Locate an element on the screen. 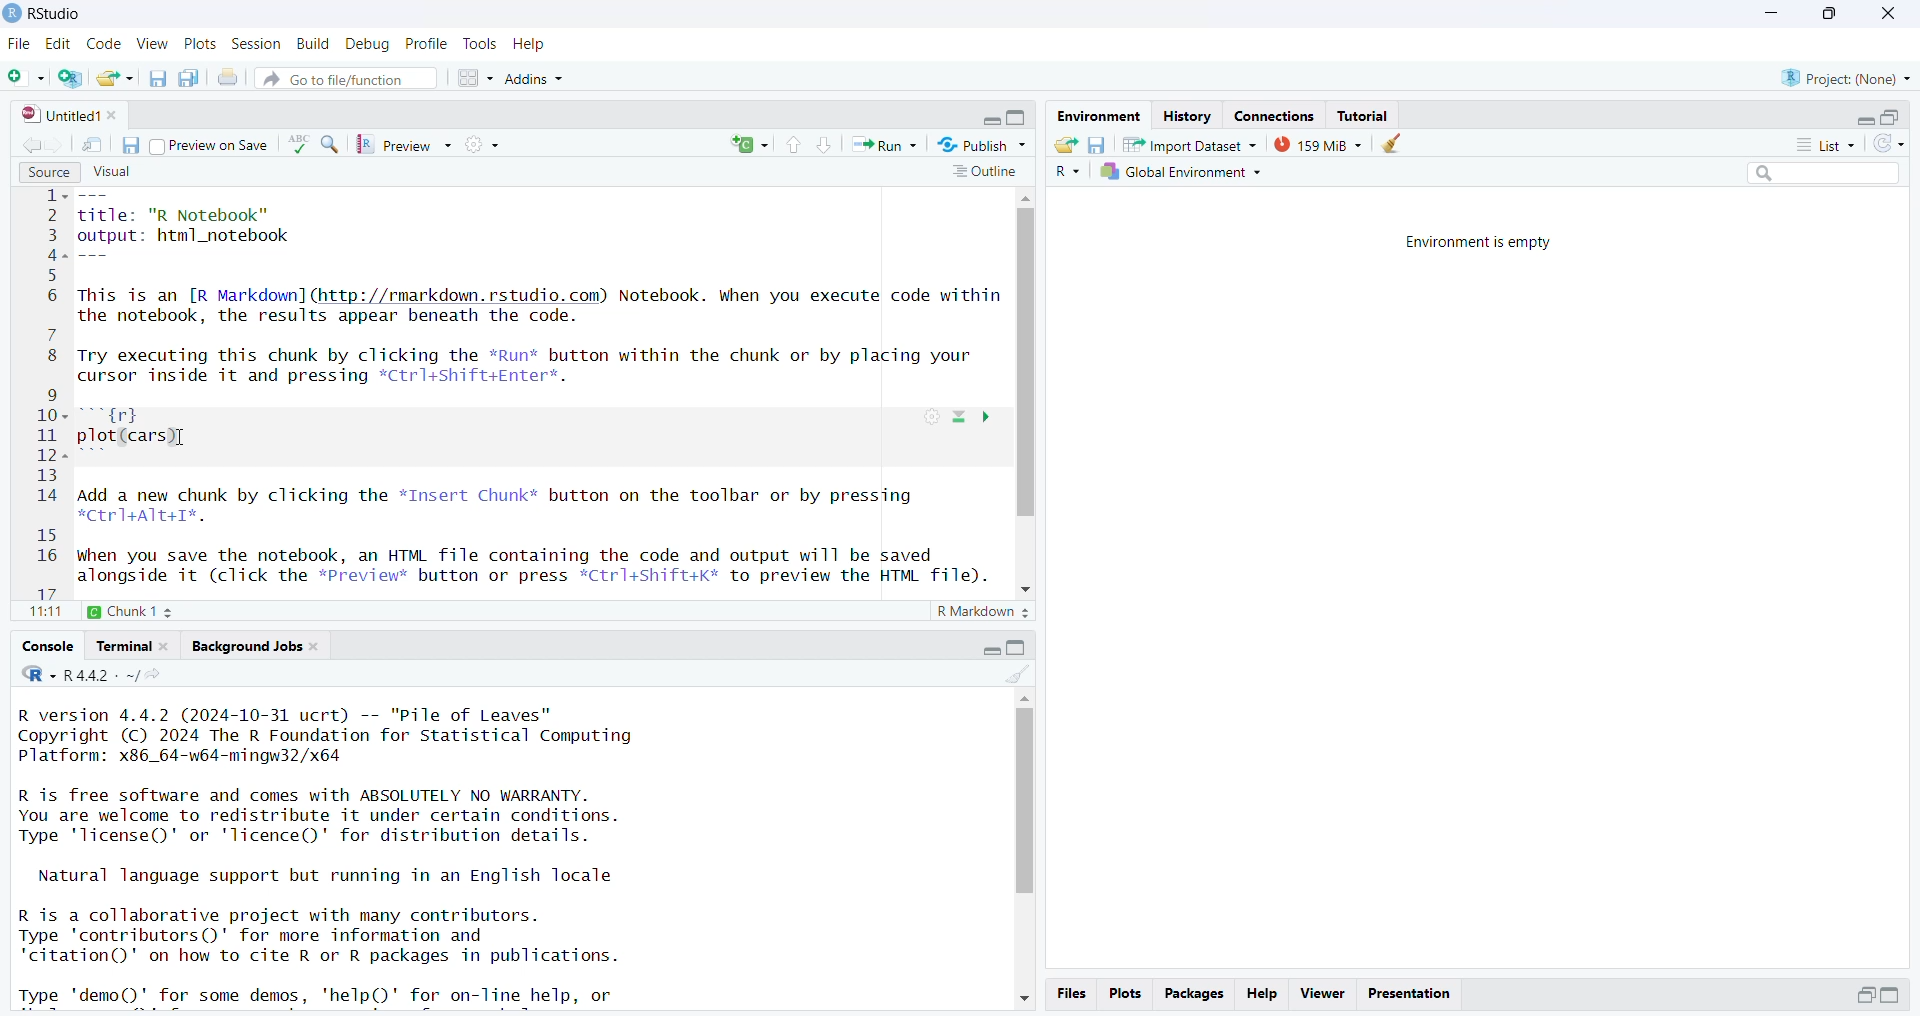 The width and height of the screenshot is (1920, 1016). search is located at coordinates (1816, 176).